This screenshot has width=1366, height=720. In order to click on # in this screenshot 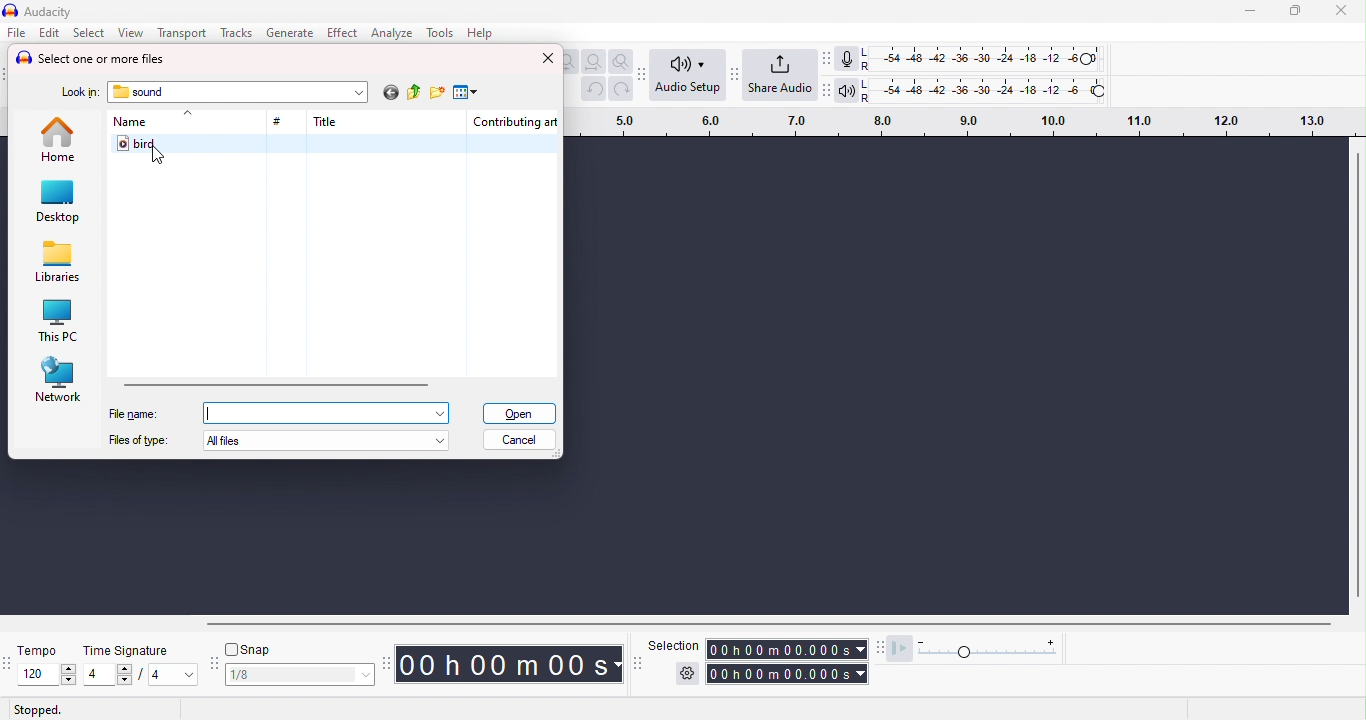, I will do `click(280, 123)`.